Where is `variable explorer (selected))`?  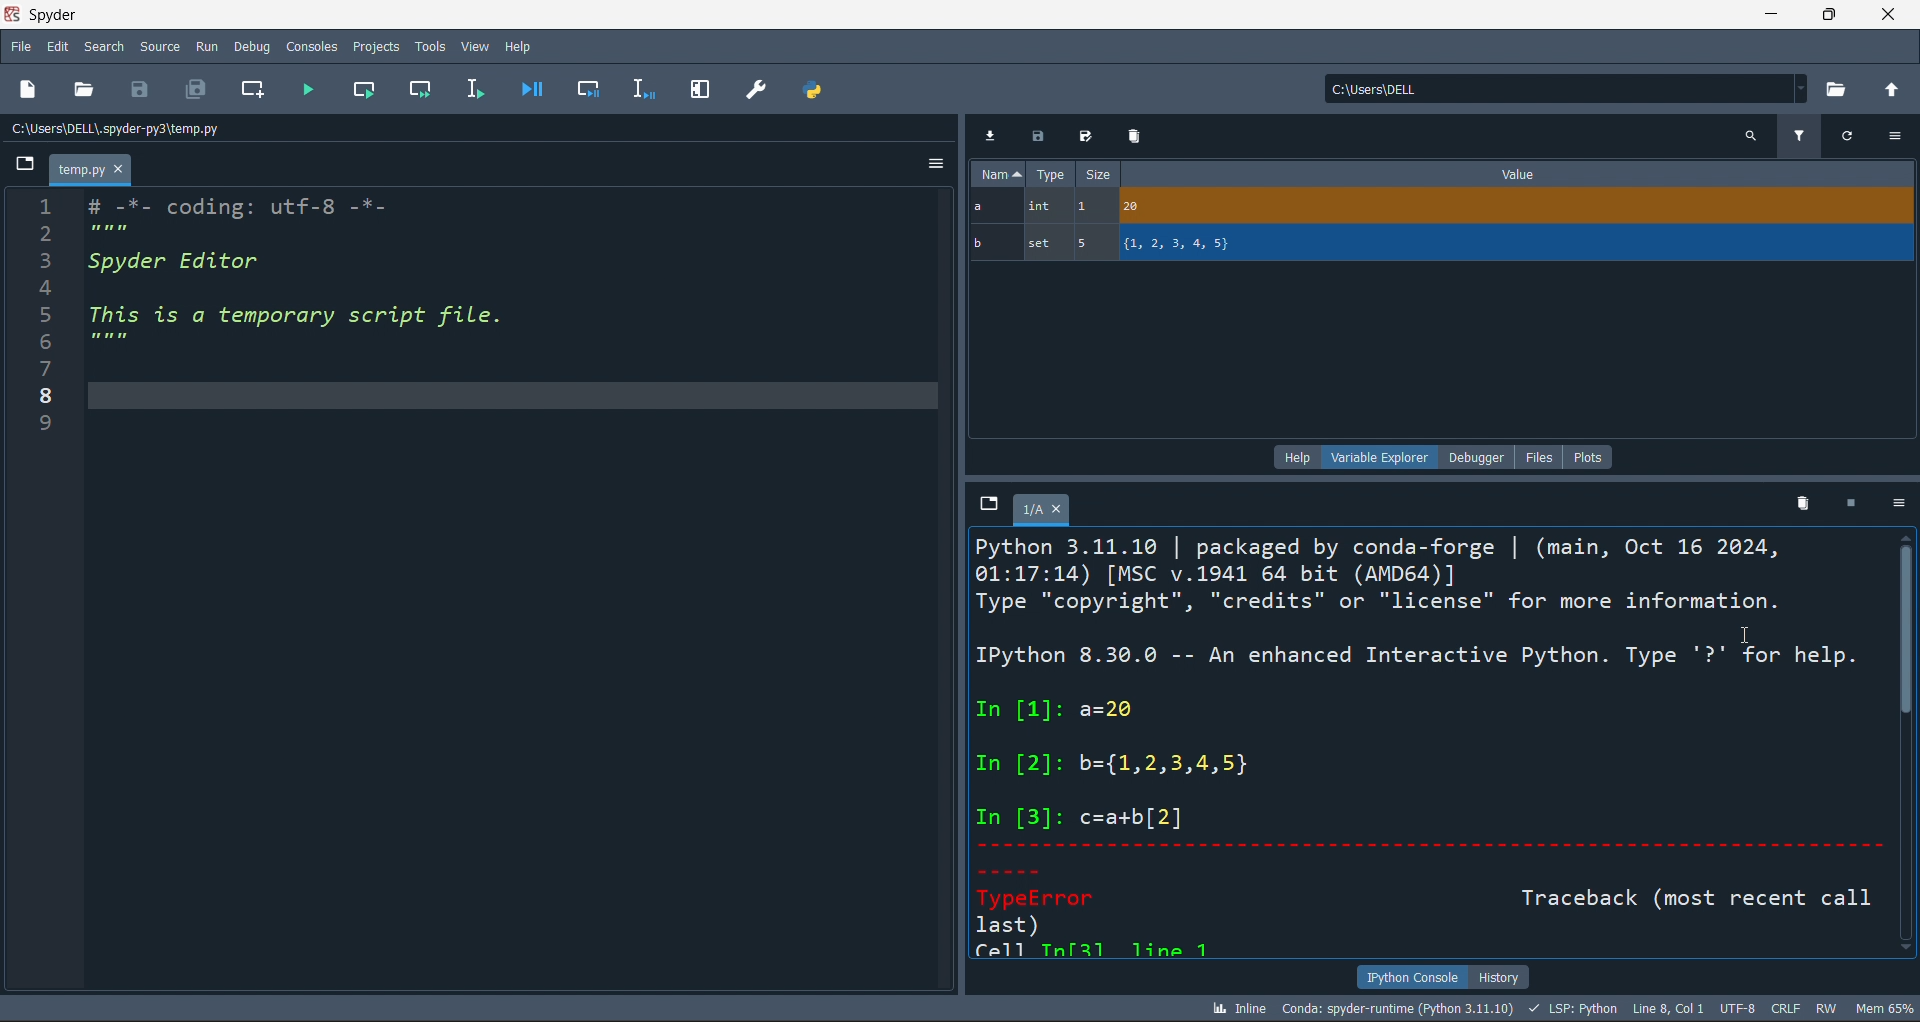
variable explorer (selected)) is located at coordinates (1379, 456).